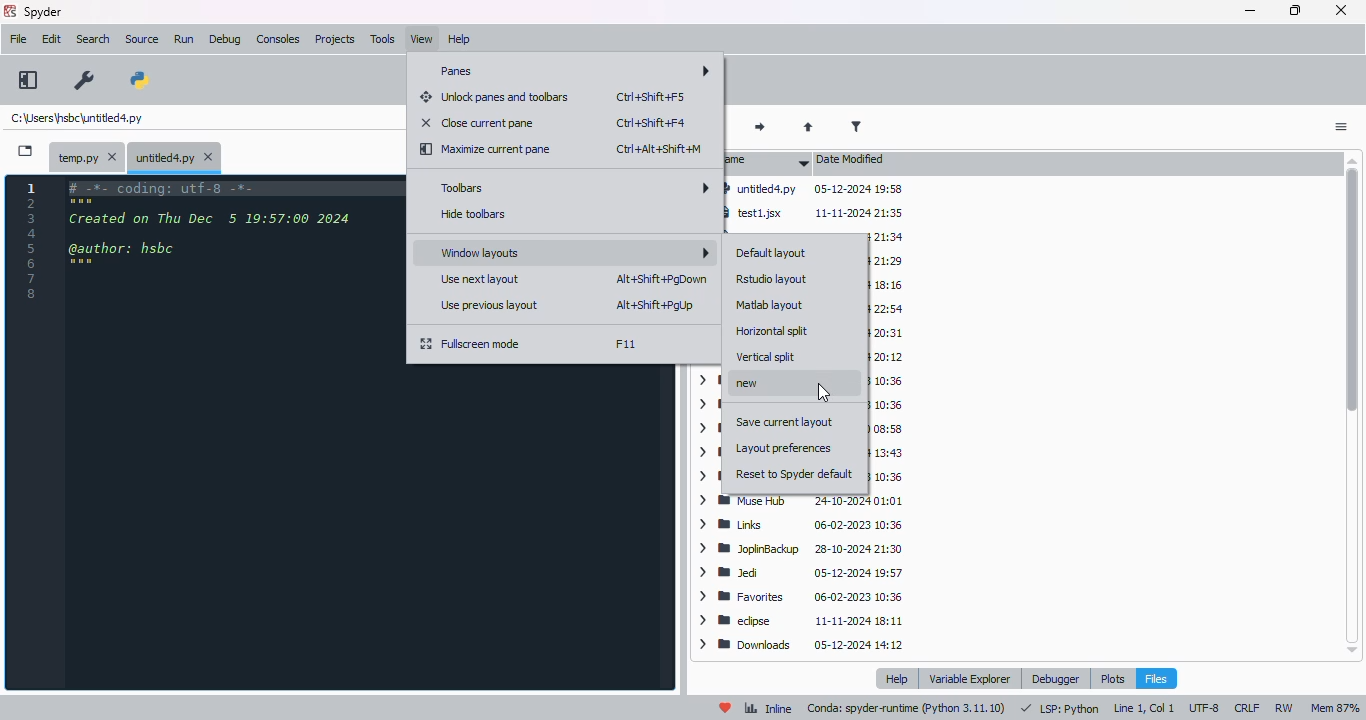 The image size is (1366, 720). Describe the element at coordinates (971, 678) in the screenshot. I see `variable explorer` at that location.